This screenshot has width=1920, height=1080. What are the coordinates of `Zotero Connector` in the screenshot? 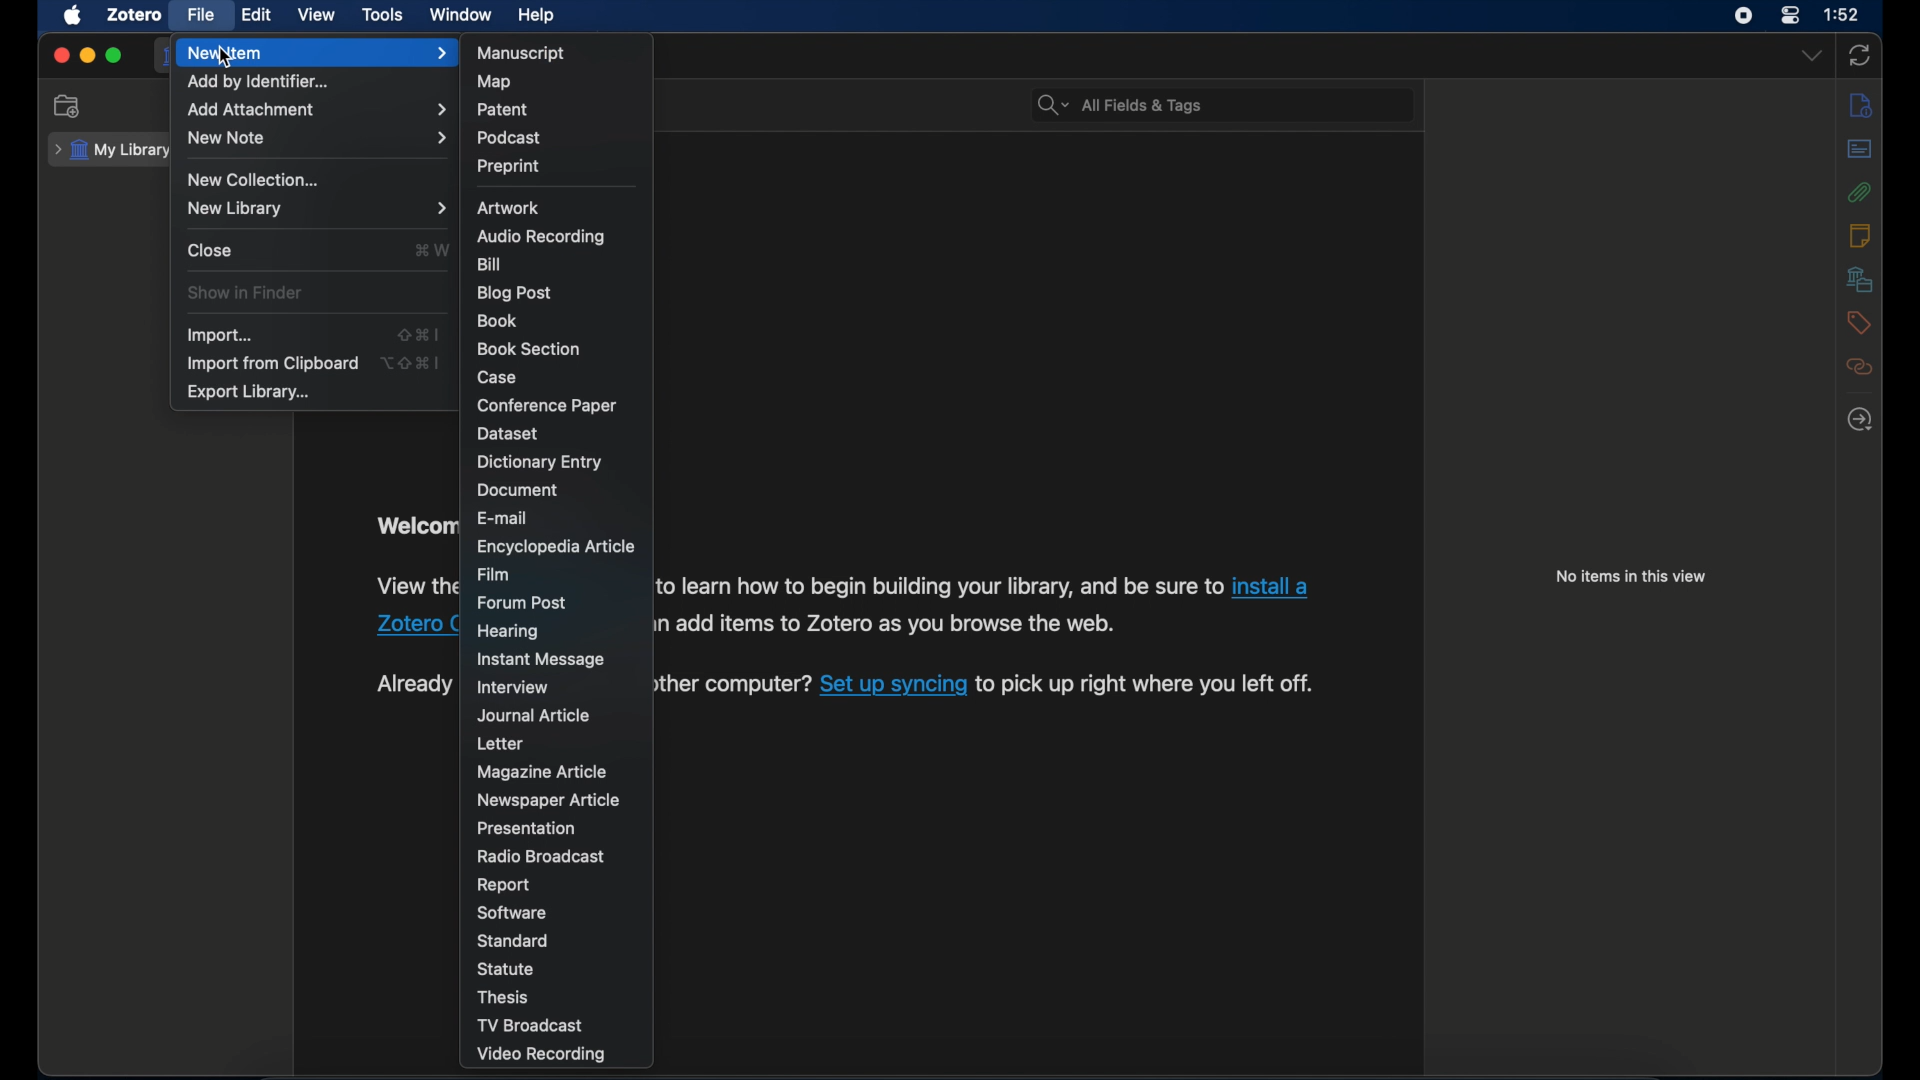 It's located at (417, 623).